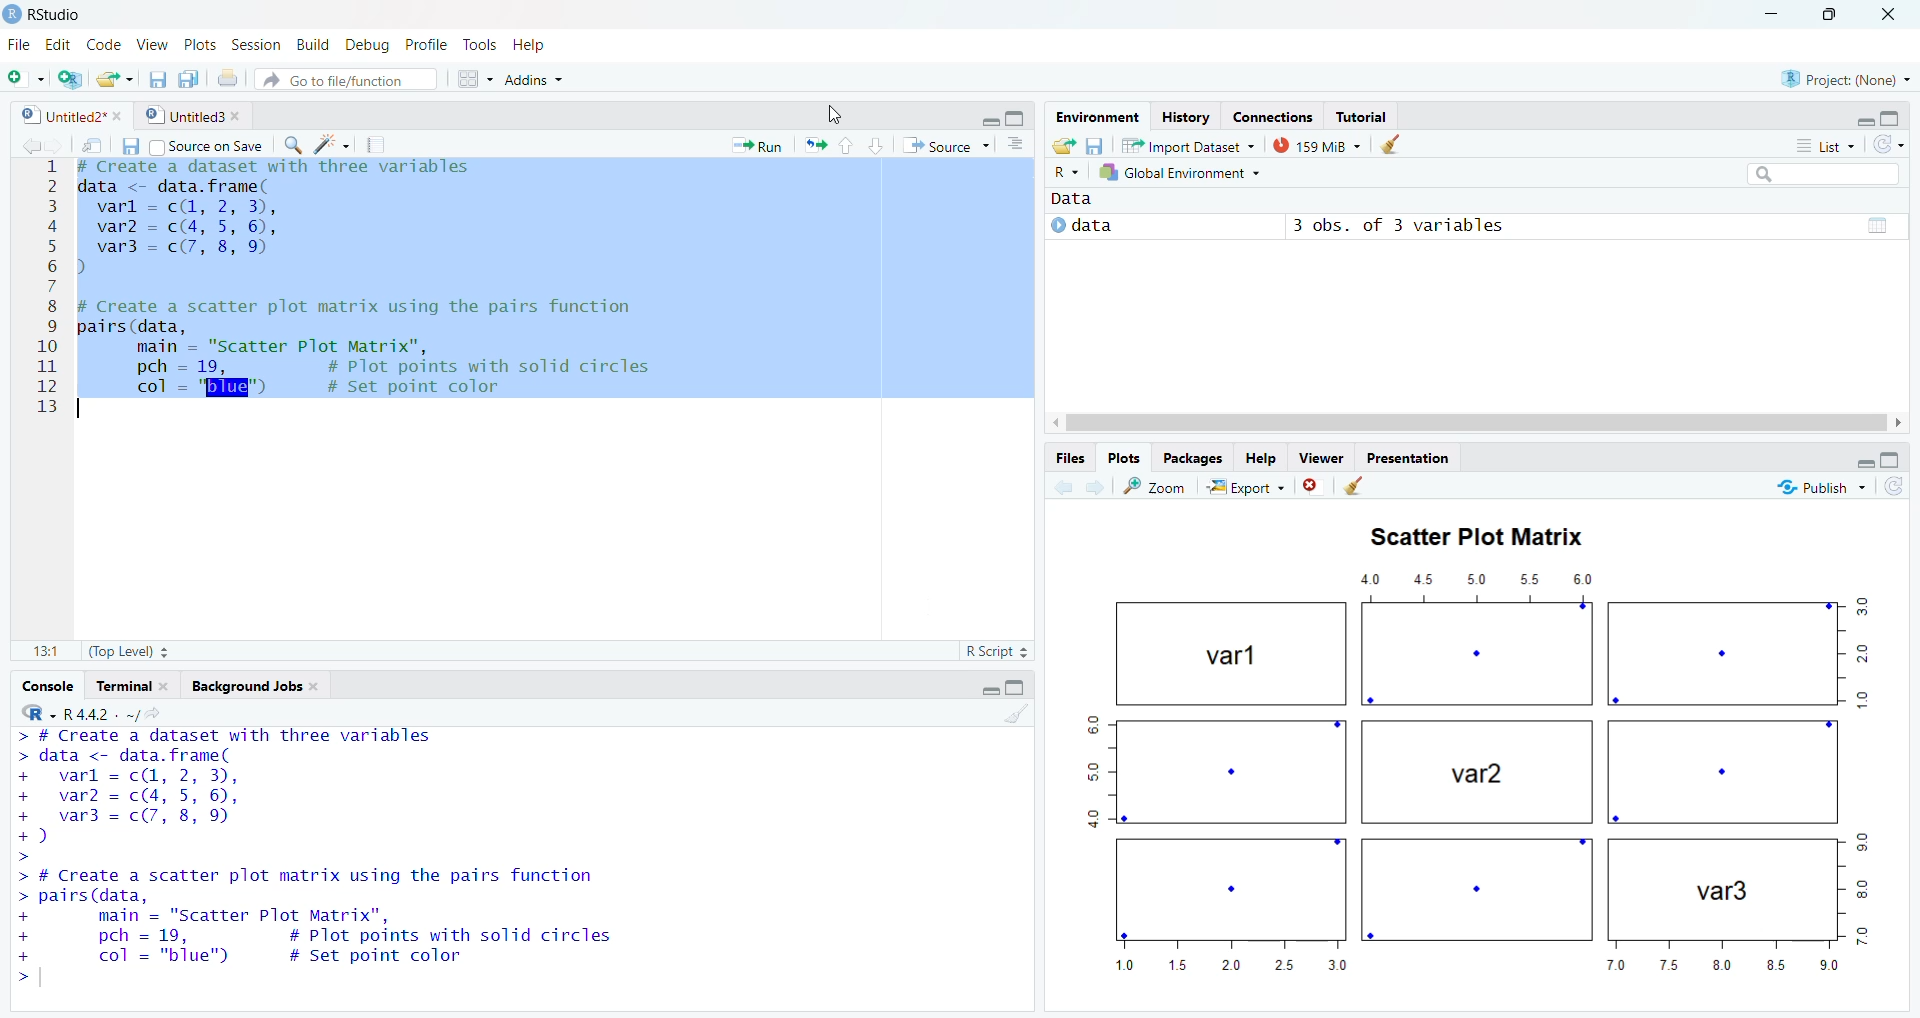 The width and height of the screenshot is (1920, 1018). What do you see at coordinates (129, 652) in the screenshot?
I see `(Top Level) ` at bounding box center [129, 652].